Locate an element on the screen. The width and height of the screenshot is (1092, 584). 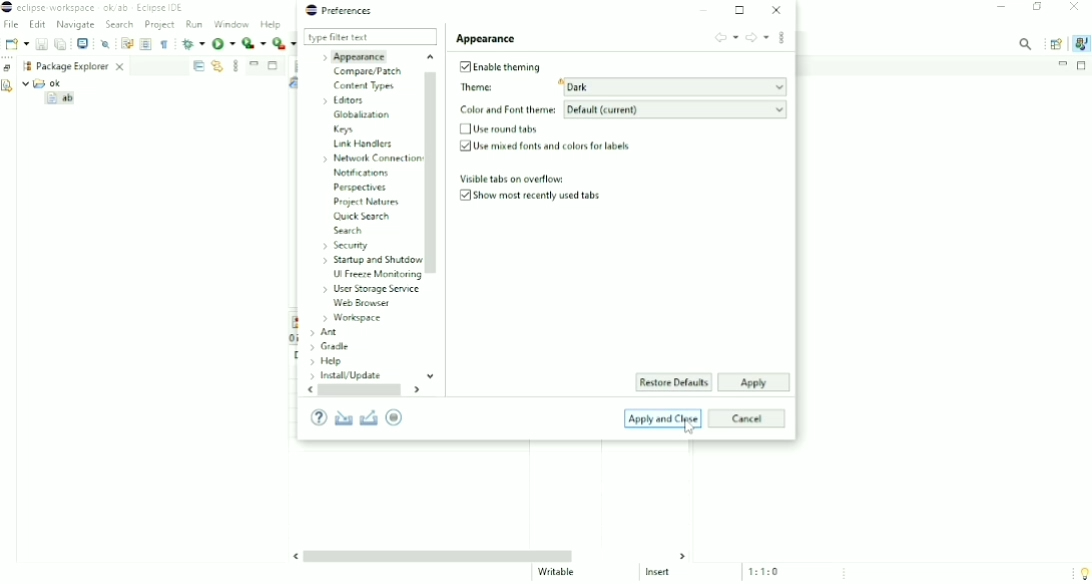
Package Explorer is located at coordinates (82, 65).